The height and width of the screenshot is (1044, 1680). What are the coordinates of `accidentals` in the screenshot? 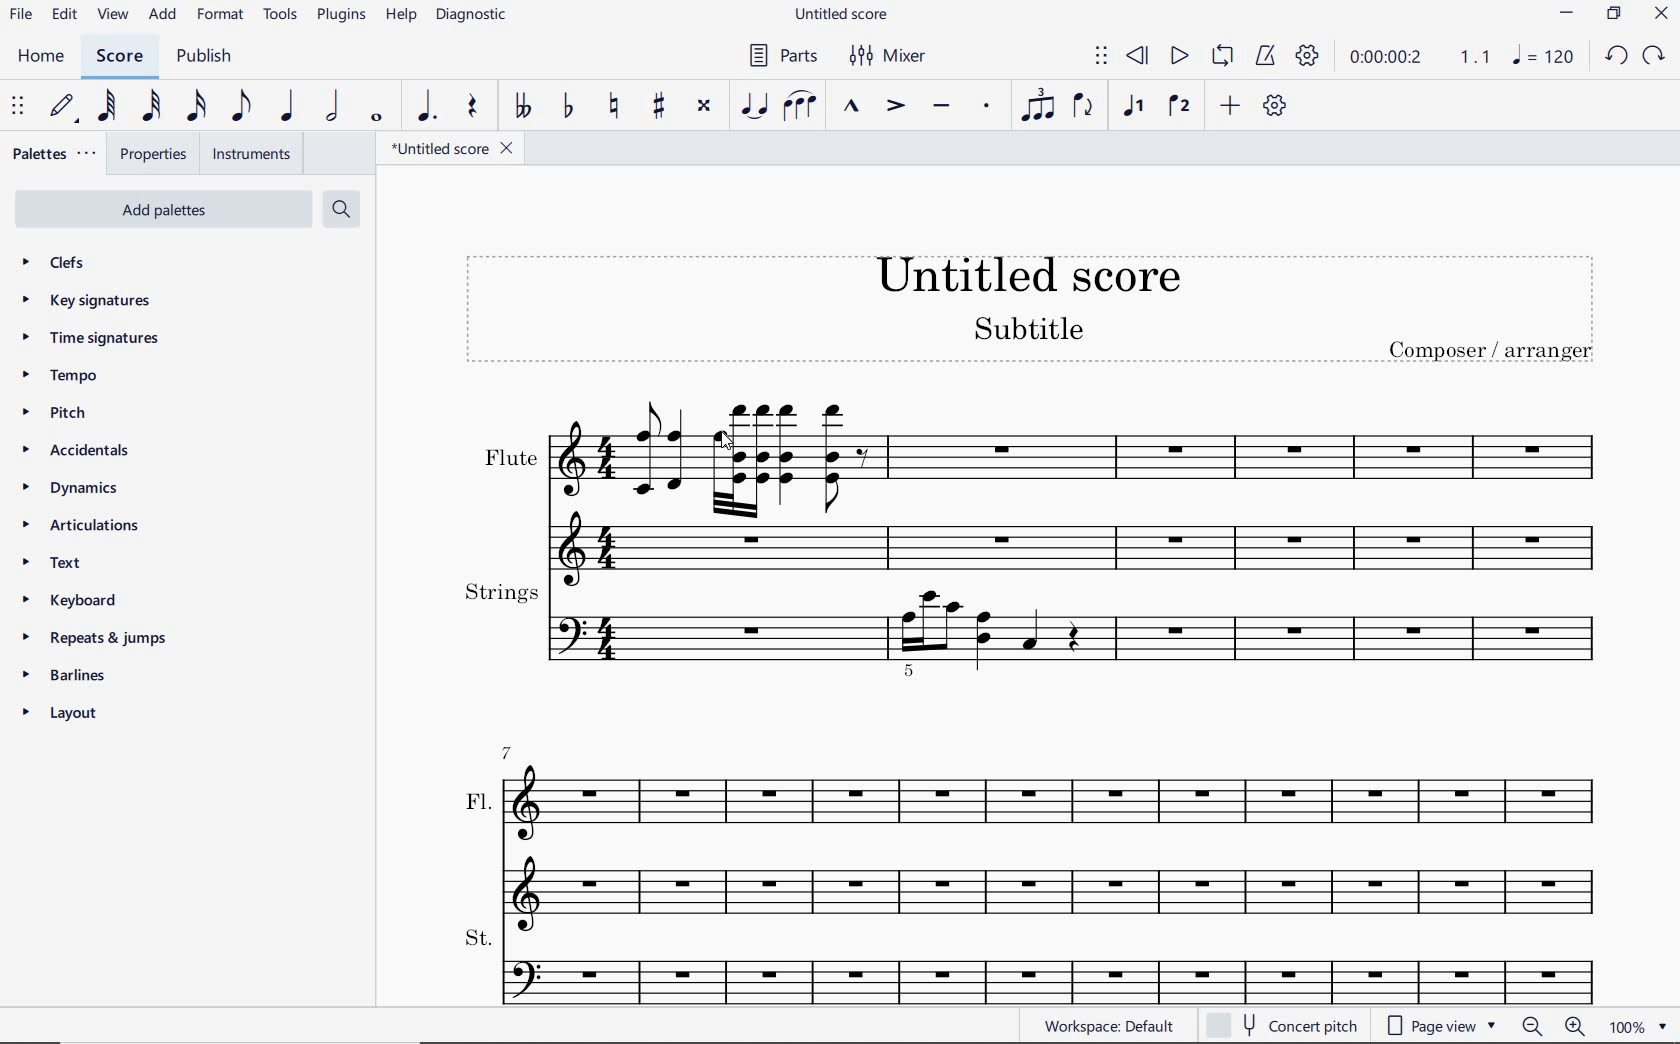 It's located at (89, 448).